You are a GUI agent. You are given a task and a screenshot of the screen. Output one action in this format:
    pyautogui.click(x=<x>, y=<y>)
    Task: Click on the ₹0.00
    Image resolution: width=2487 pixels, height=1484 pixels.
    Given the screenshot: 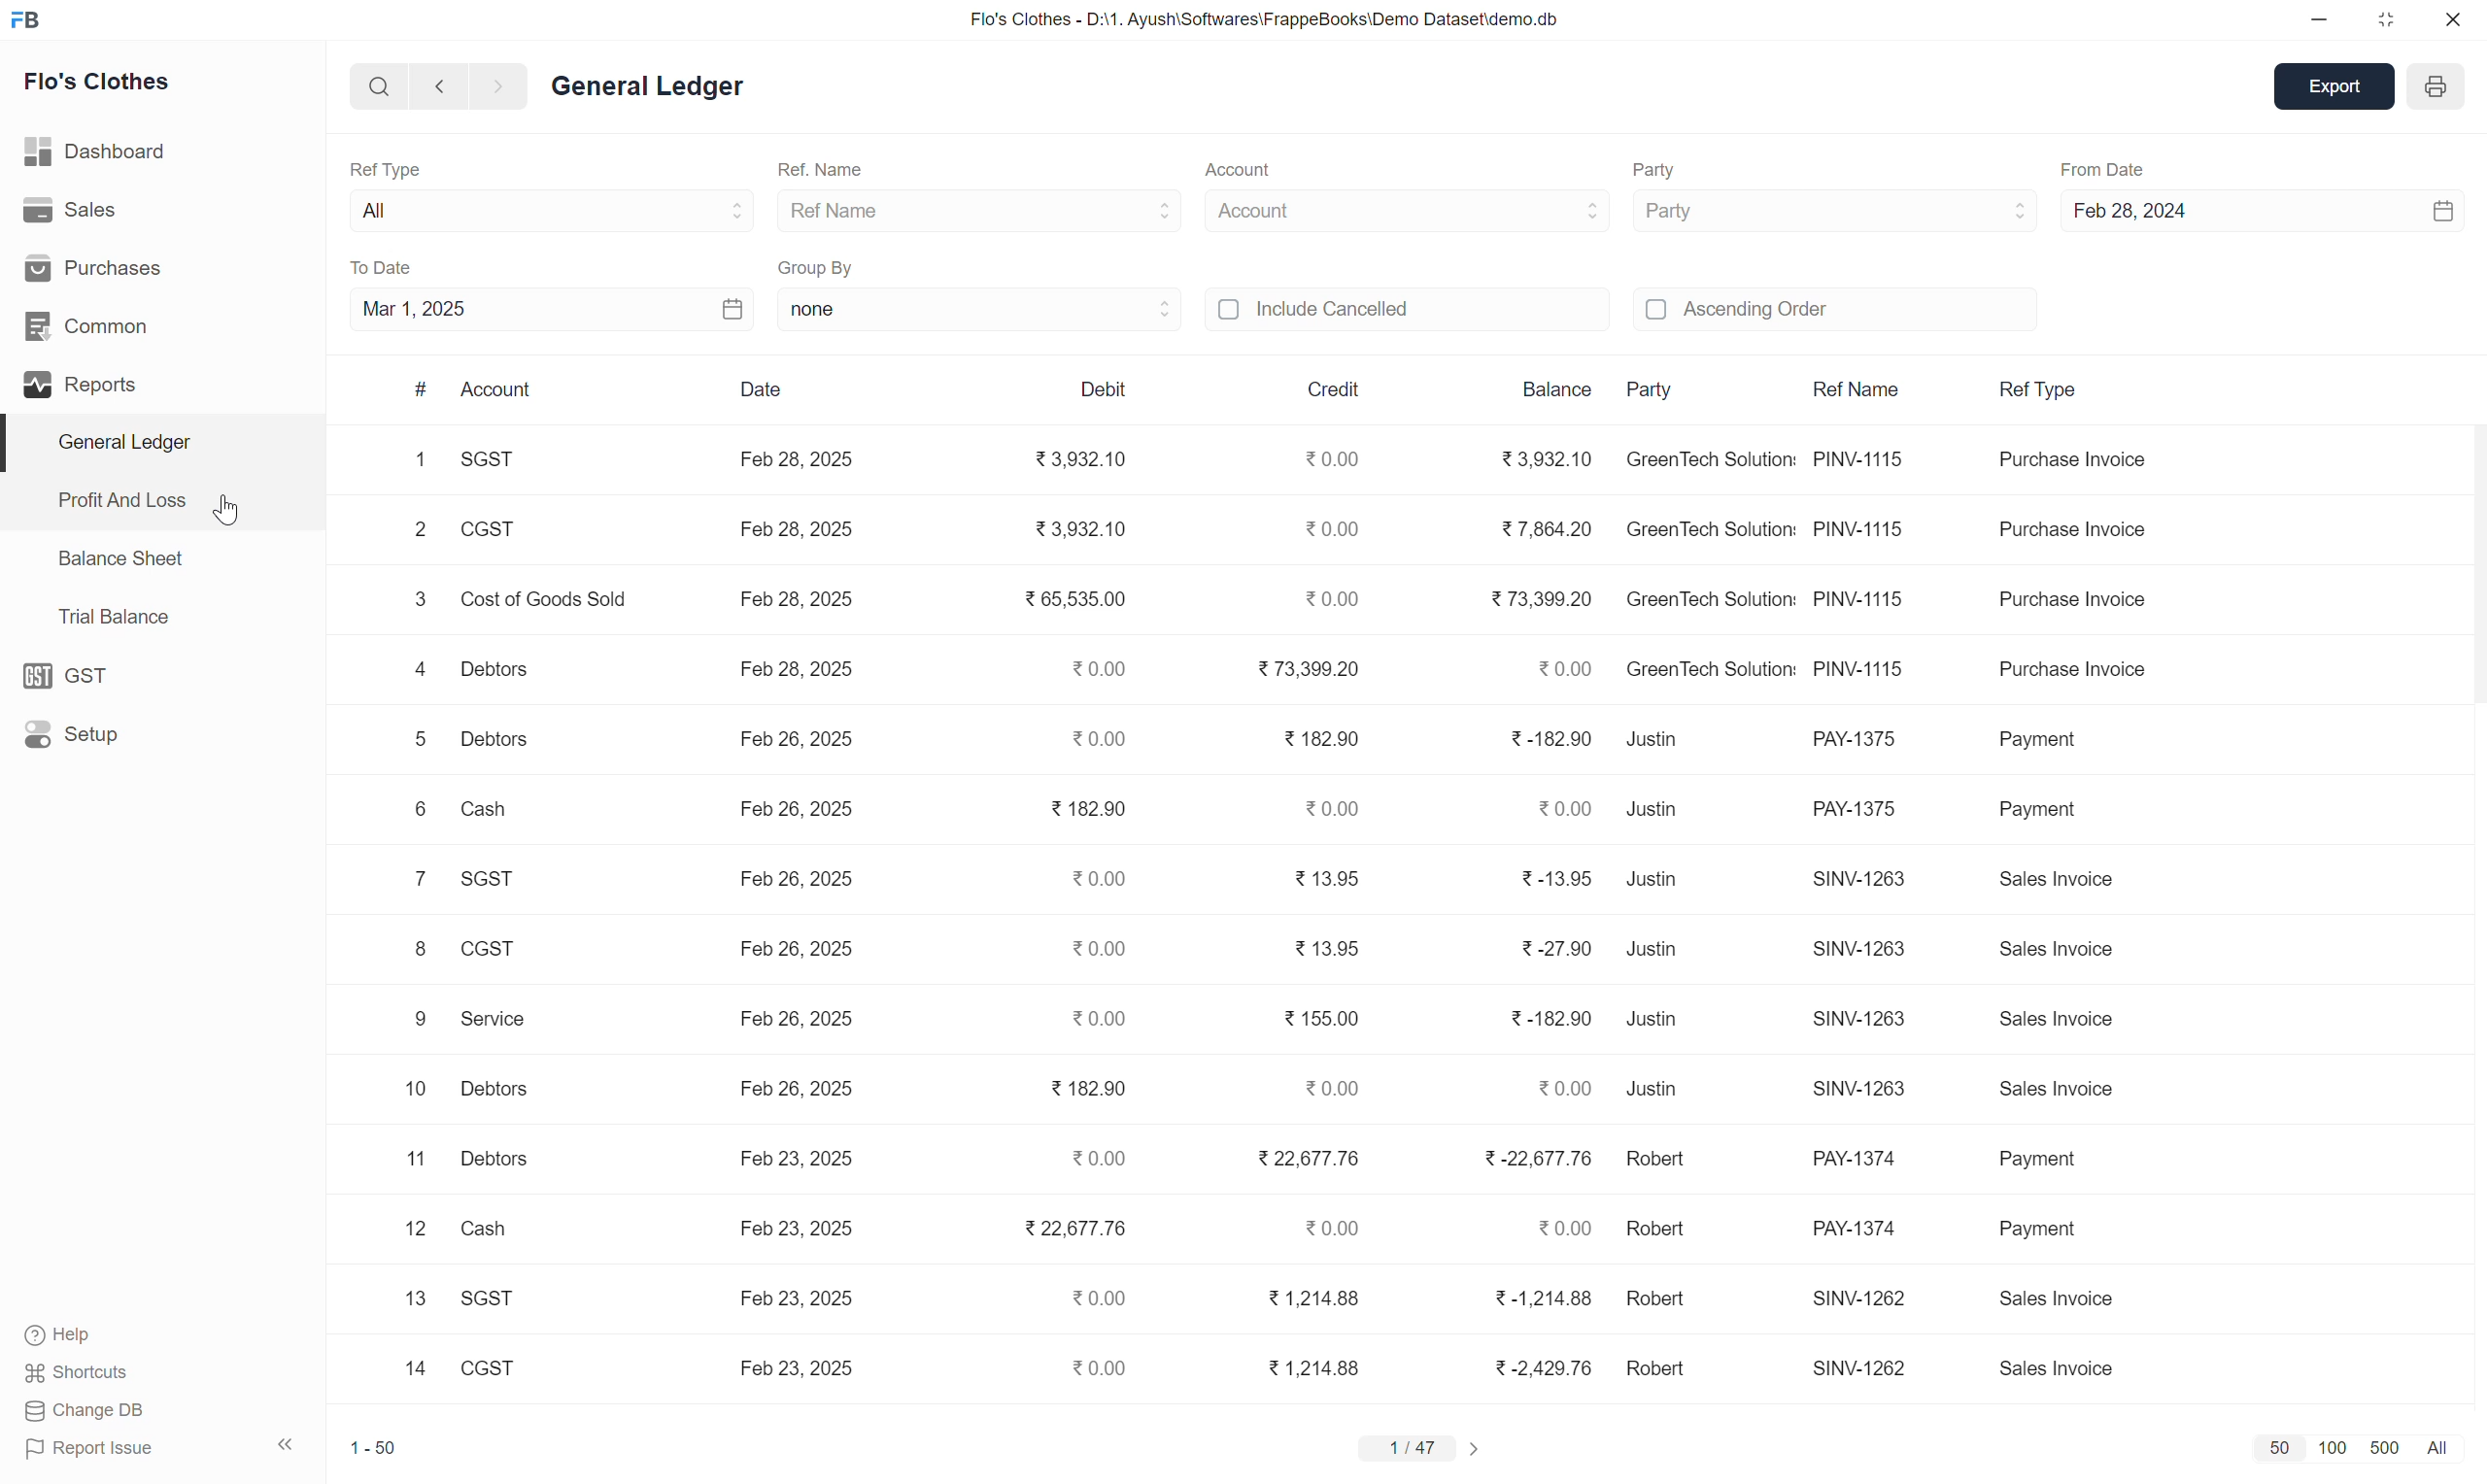 What is the action you would take?
    pyautogui.click(x=1559, y=1087)
    